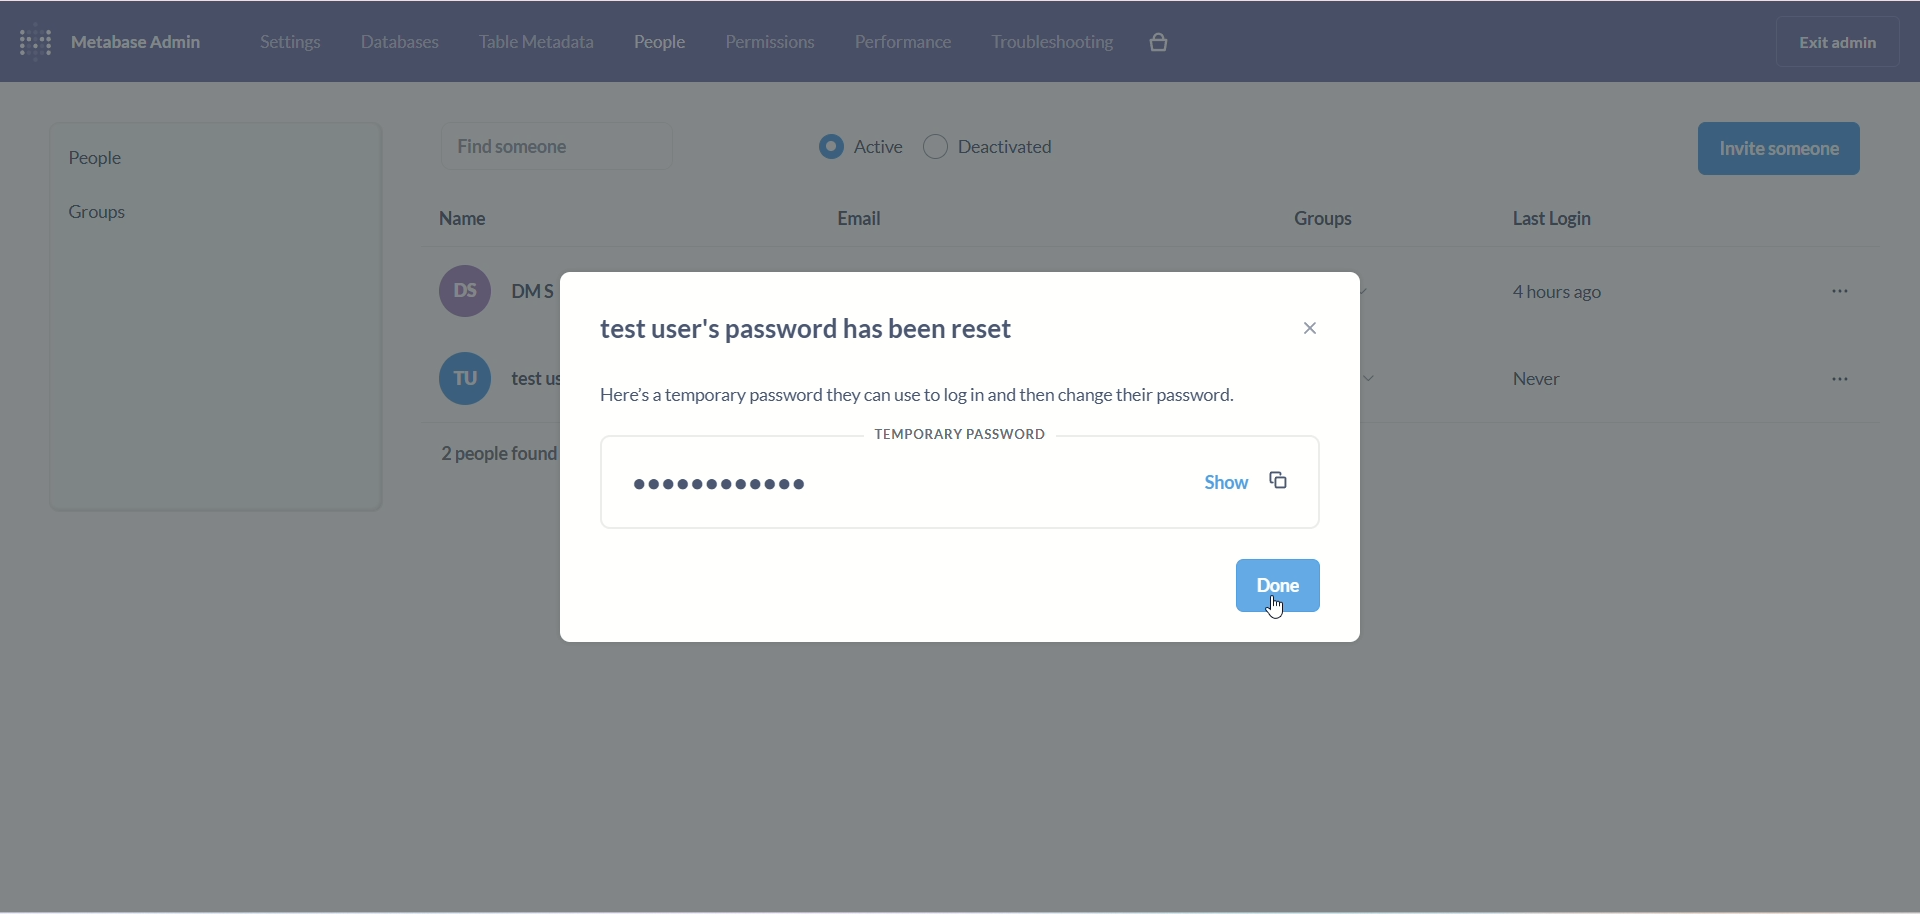 This screenshot has width=1920, height=914. I want to click on text, so click(913, 397).